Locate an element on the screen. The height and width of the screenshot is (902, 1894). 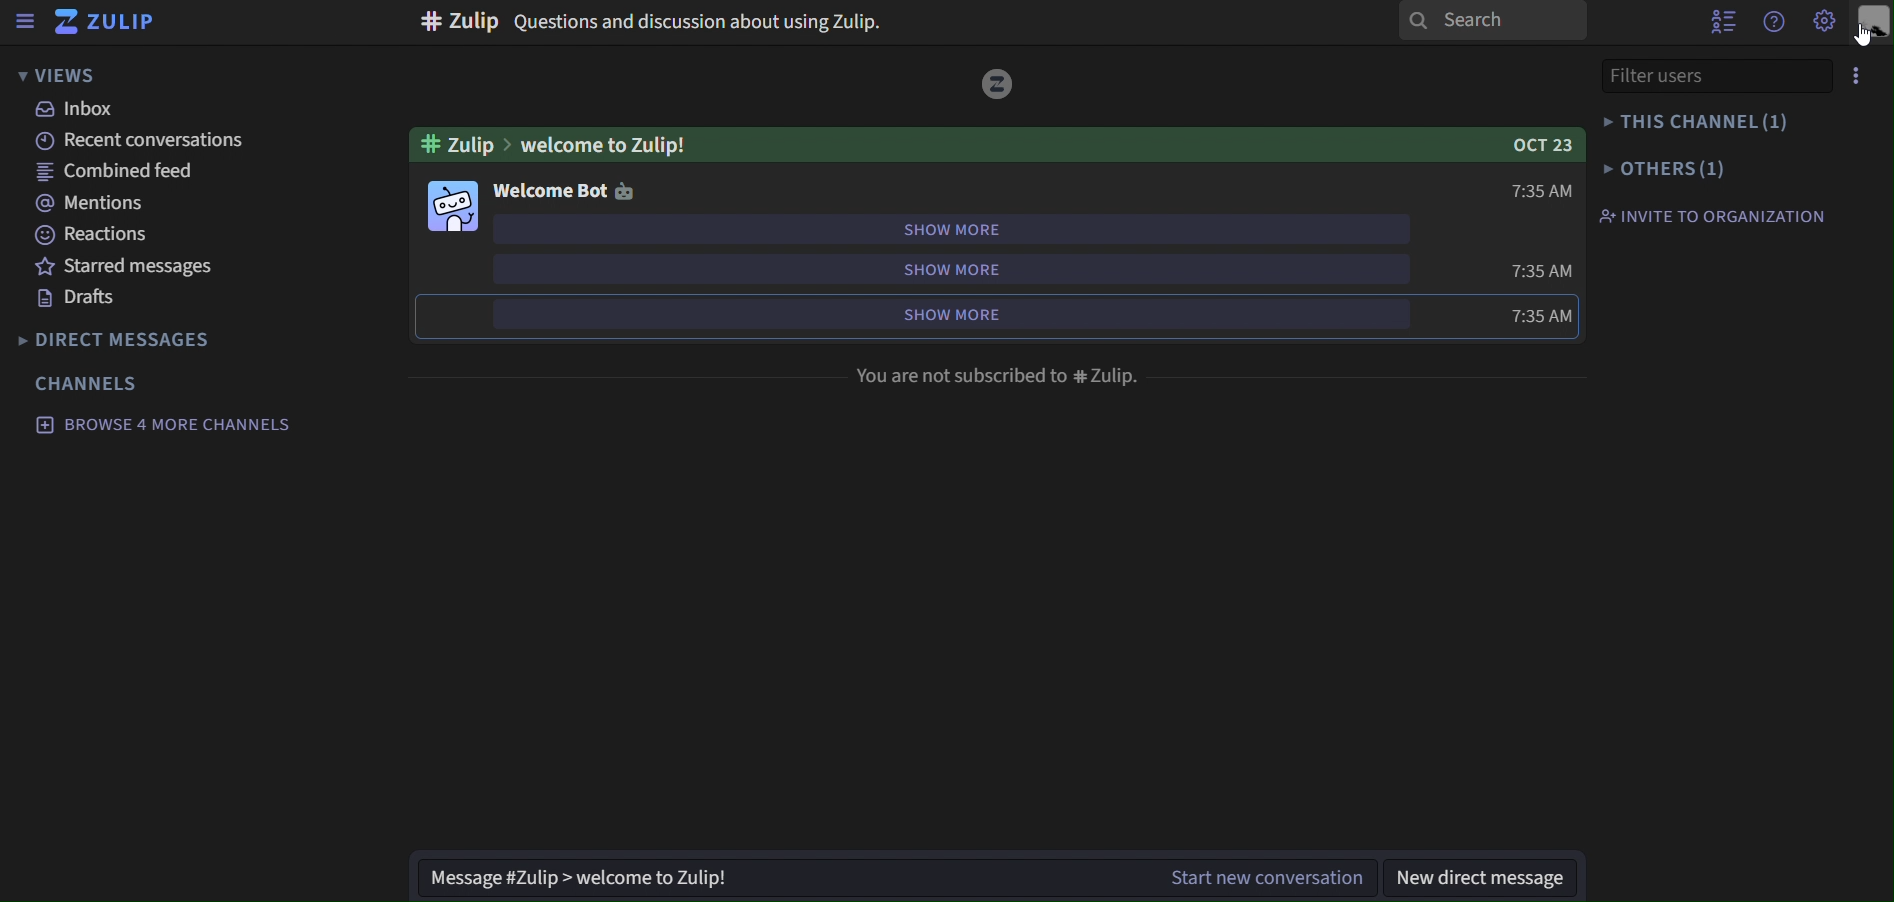
recent conversations is located at coordinates (136, 139).